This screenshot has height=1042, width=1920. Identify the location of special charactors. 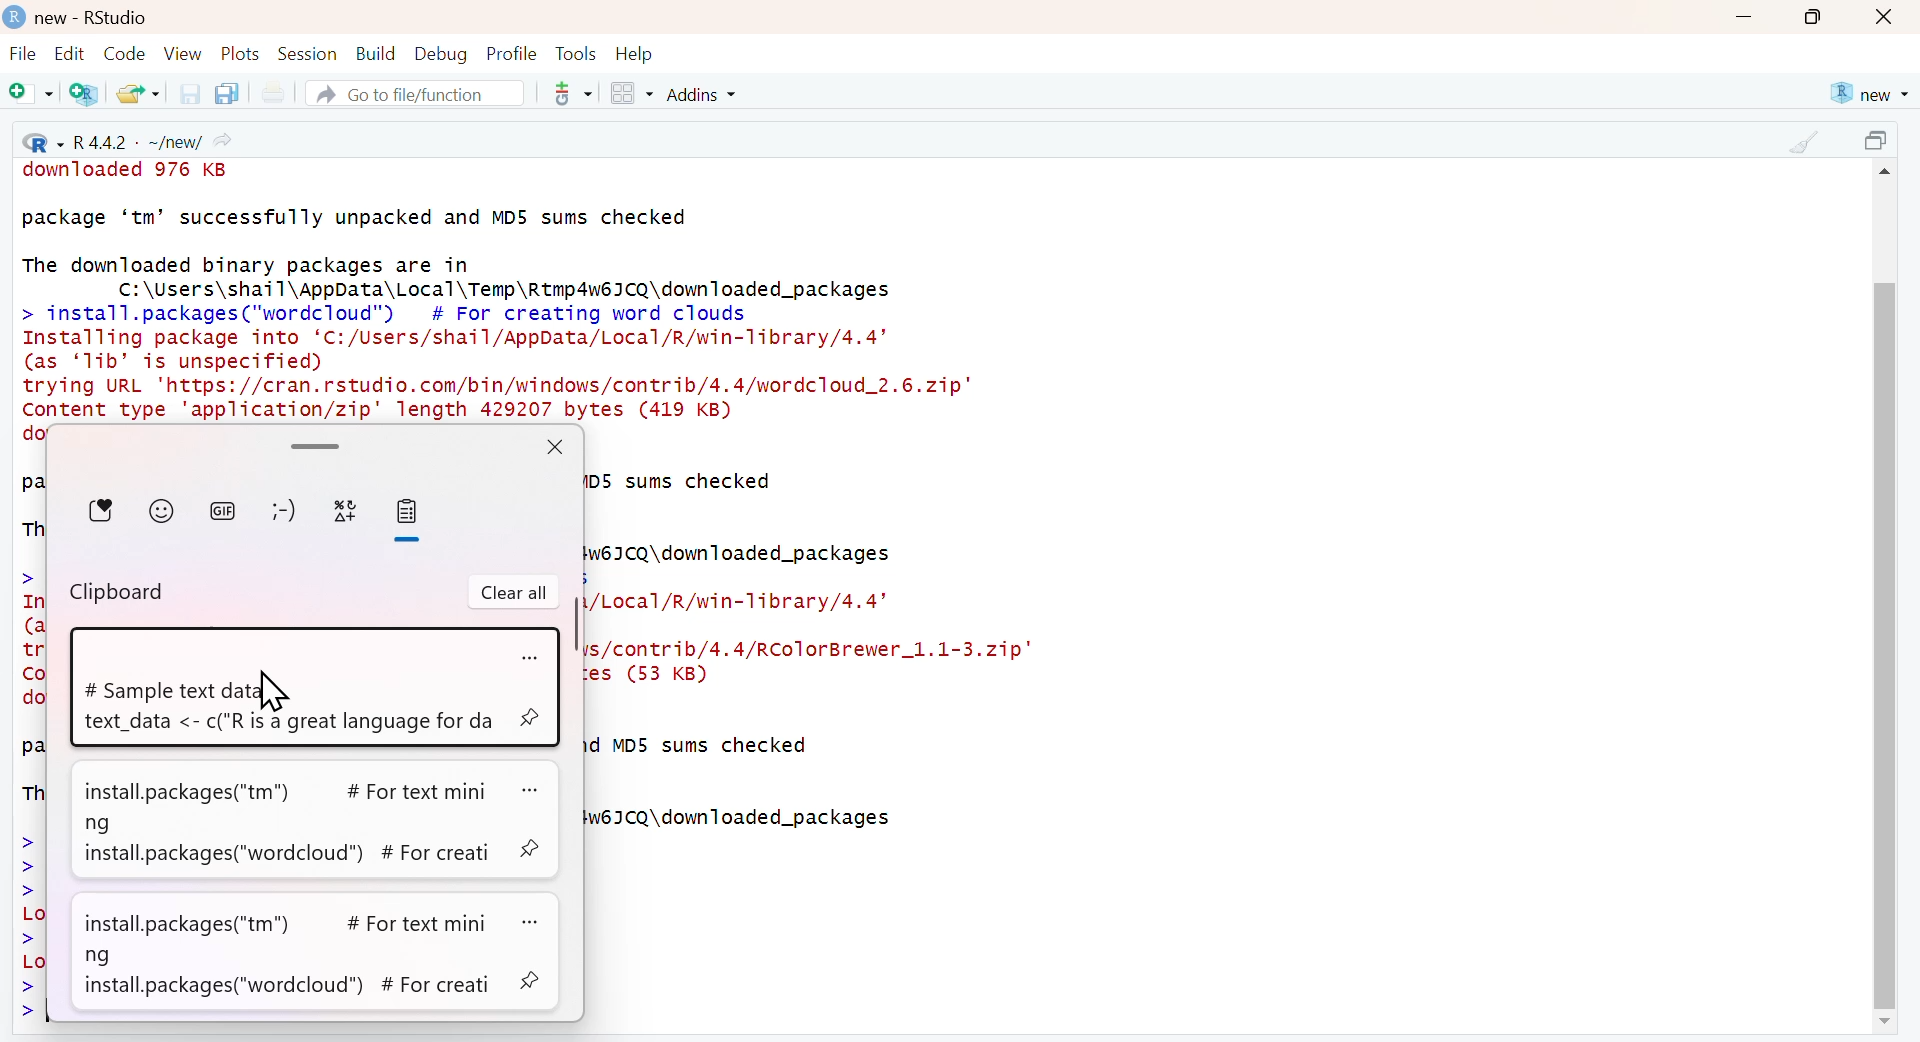
(350, 513).